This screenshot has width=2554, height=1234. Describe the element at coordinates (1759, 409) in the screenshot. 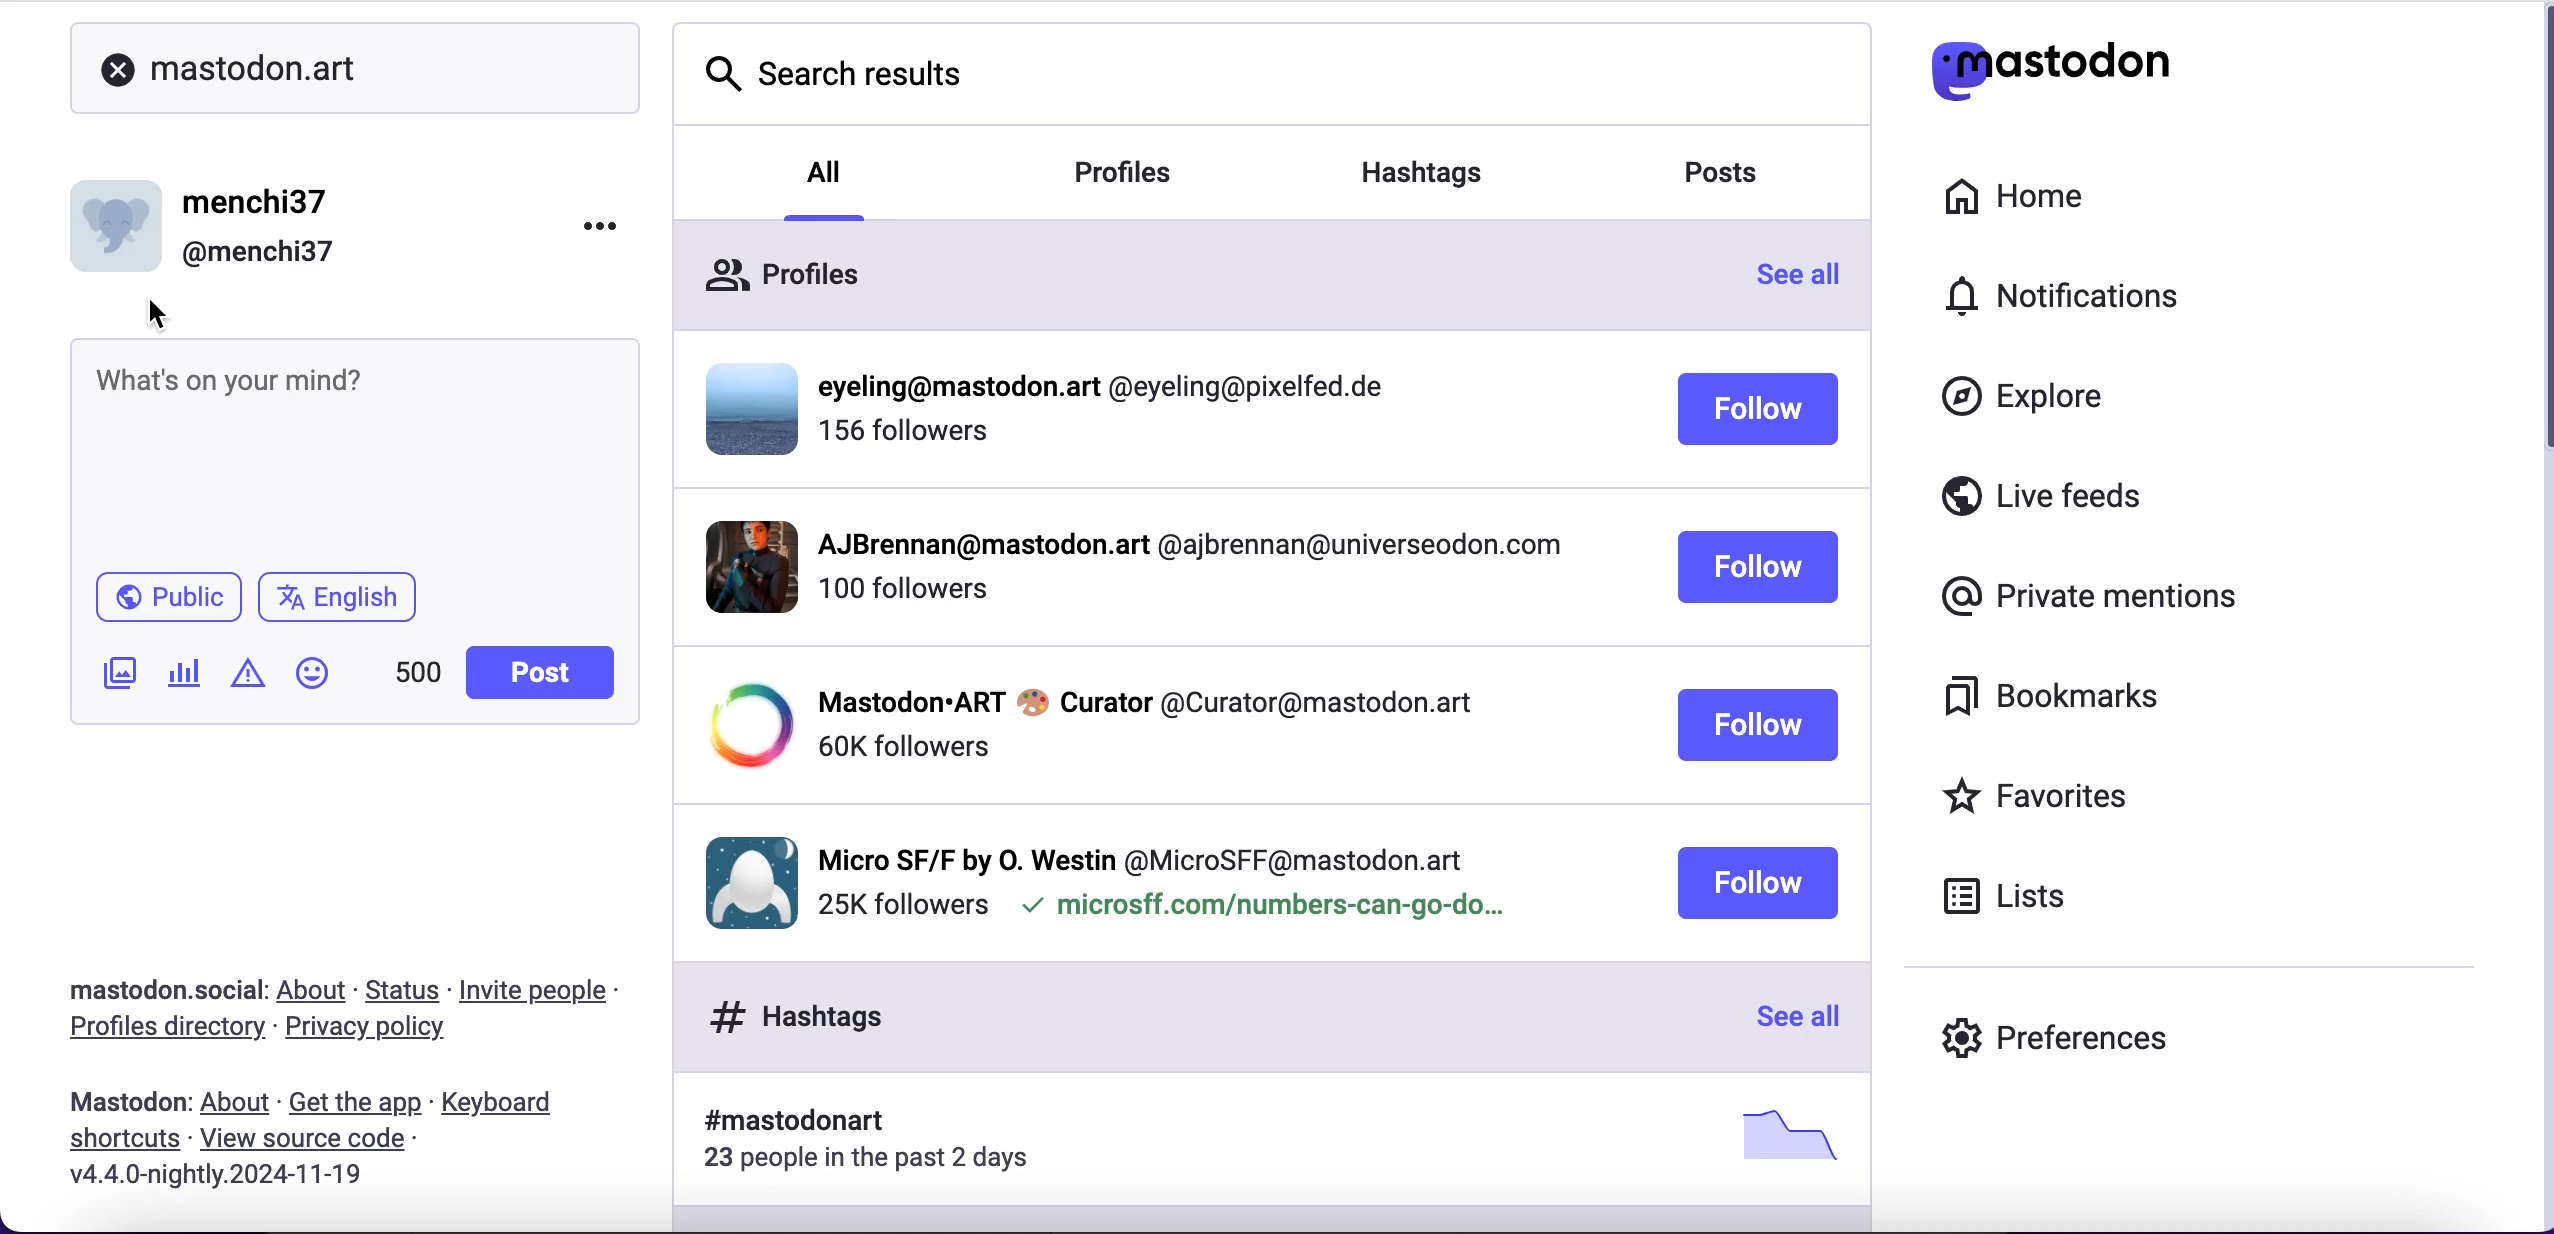

I see `follow` at that location.